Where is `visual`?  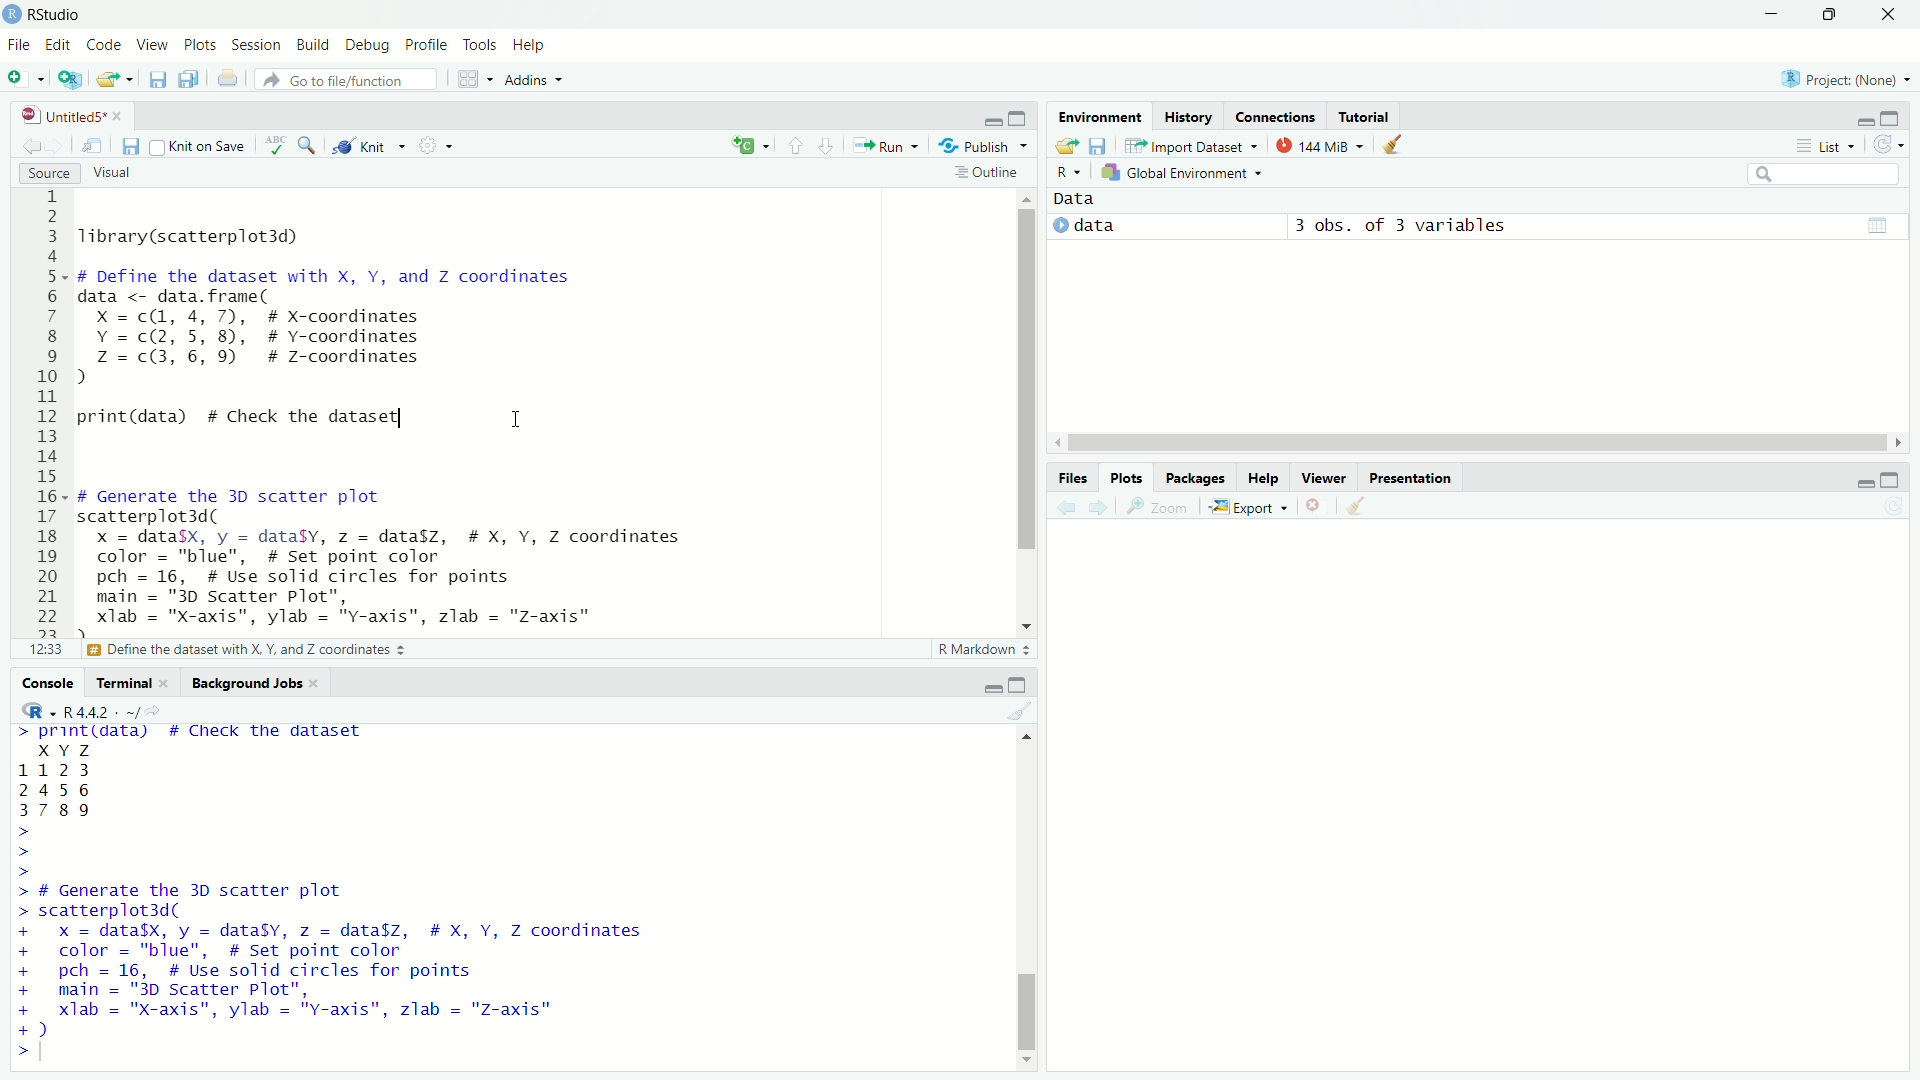
visual is located at coordinates (114, 174).